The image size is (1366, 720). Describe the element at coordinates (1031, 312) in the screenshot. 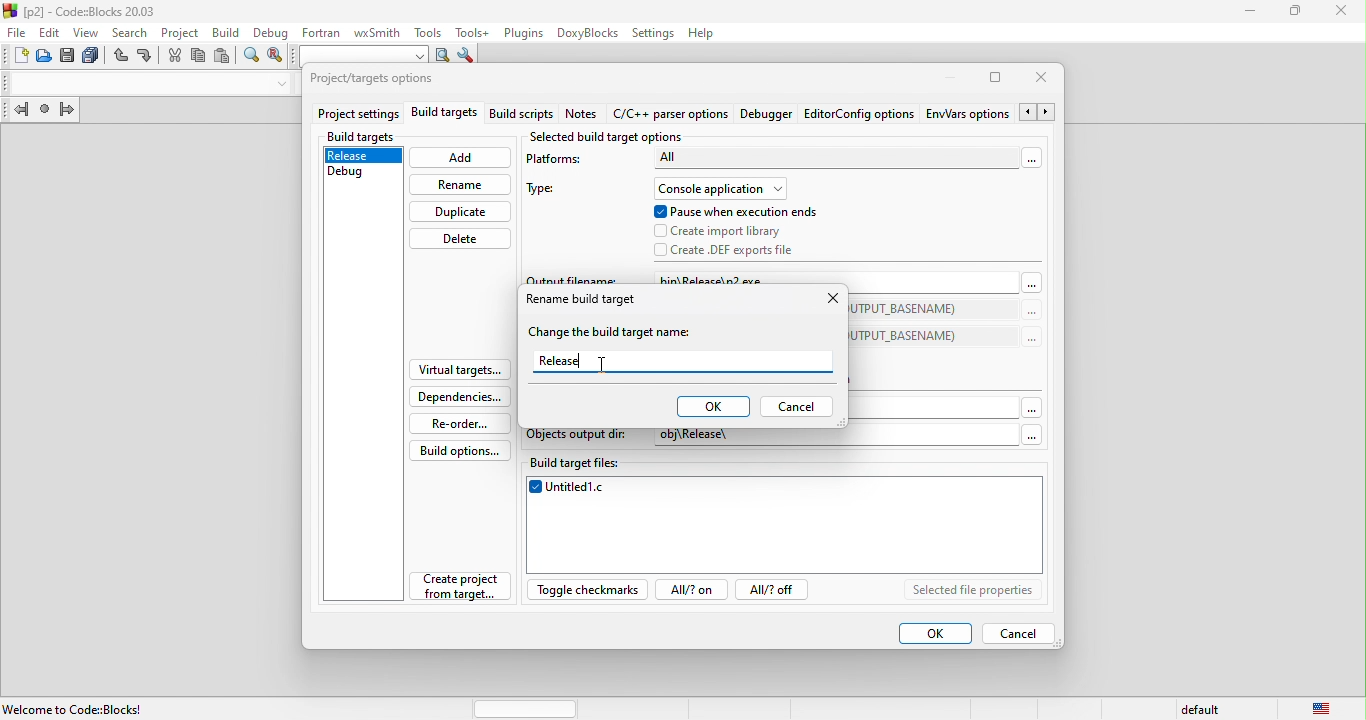

I see `more` at that location.